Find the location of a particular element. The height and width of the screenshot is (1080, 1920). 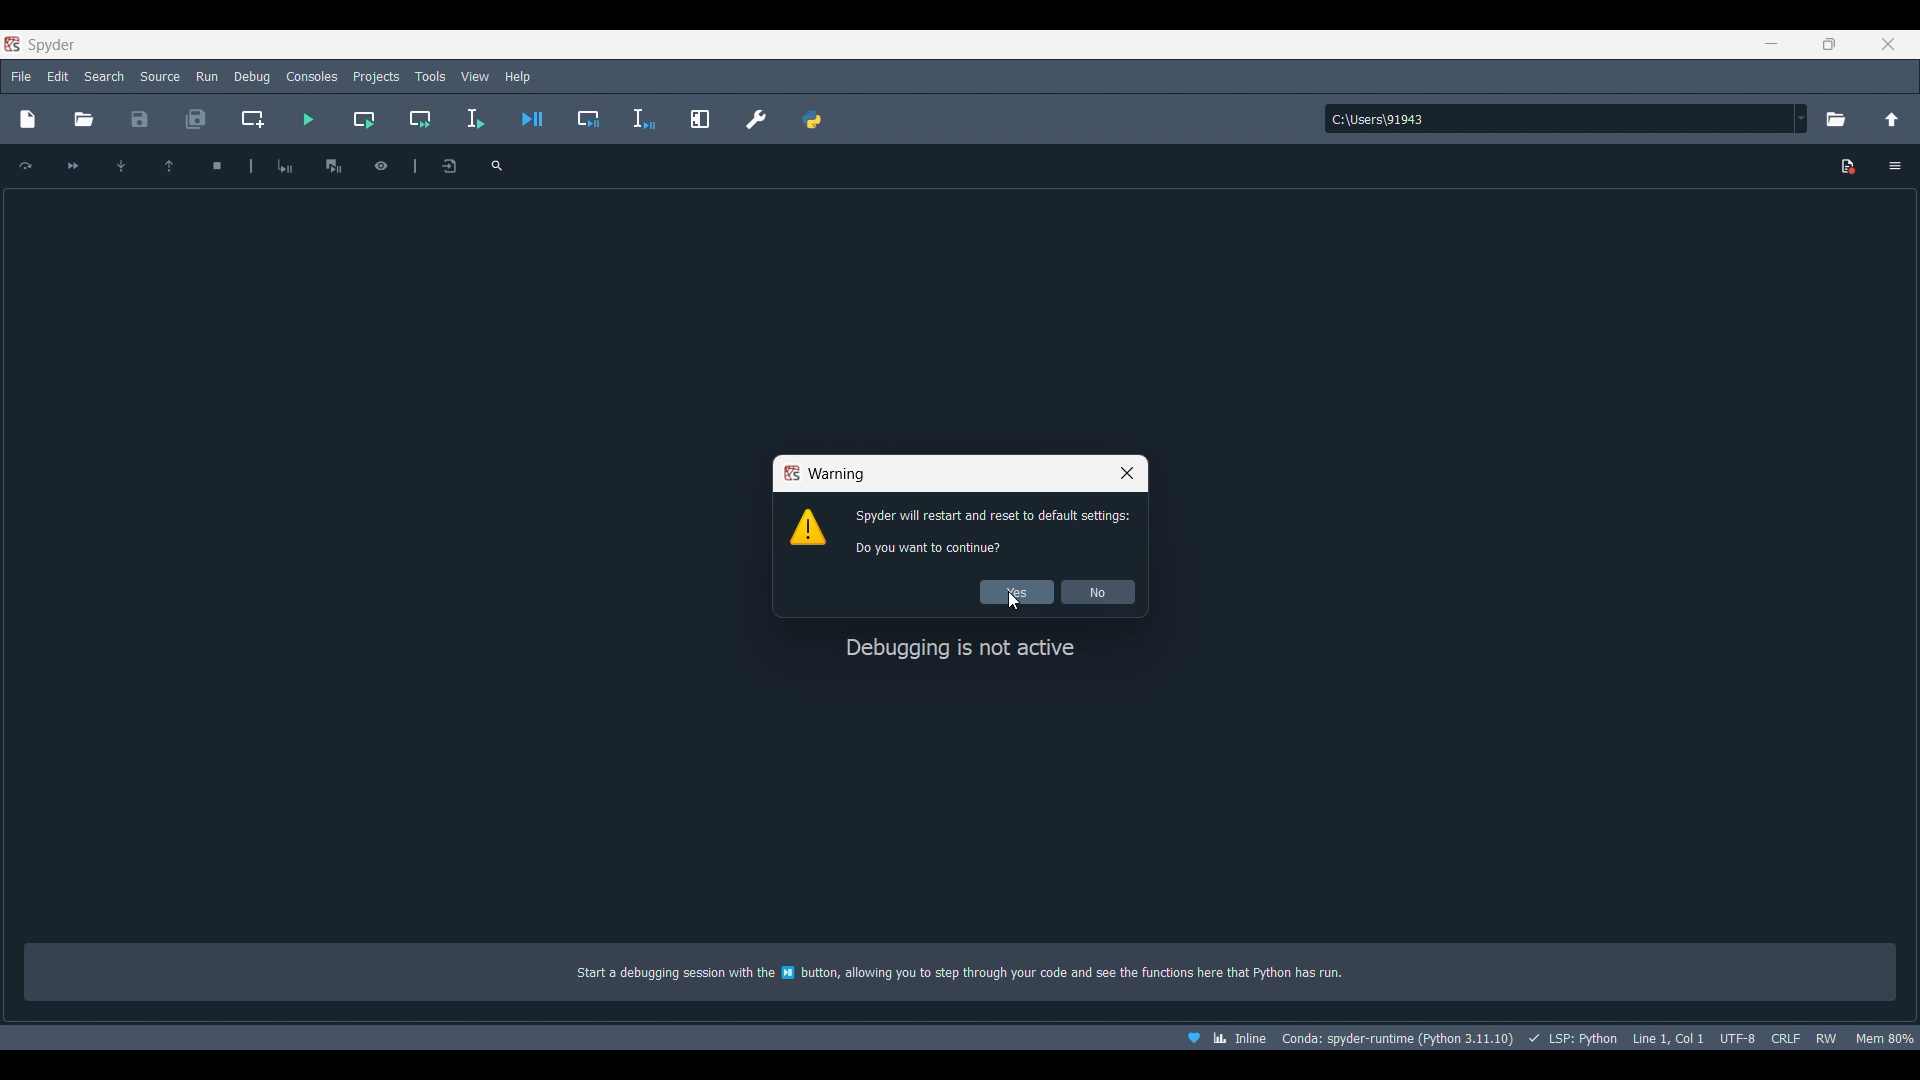

Mem 80% is located at coordinates (1883, 1038).